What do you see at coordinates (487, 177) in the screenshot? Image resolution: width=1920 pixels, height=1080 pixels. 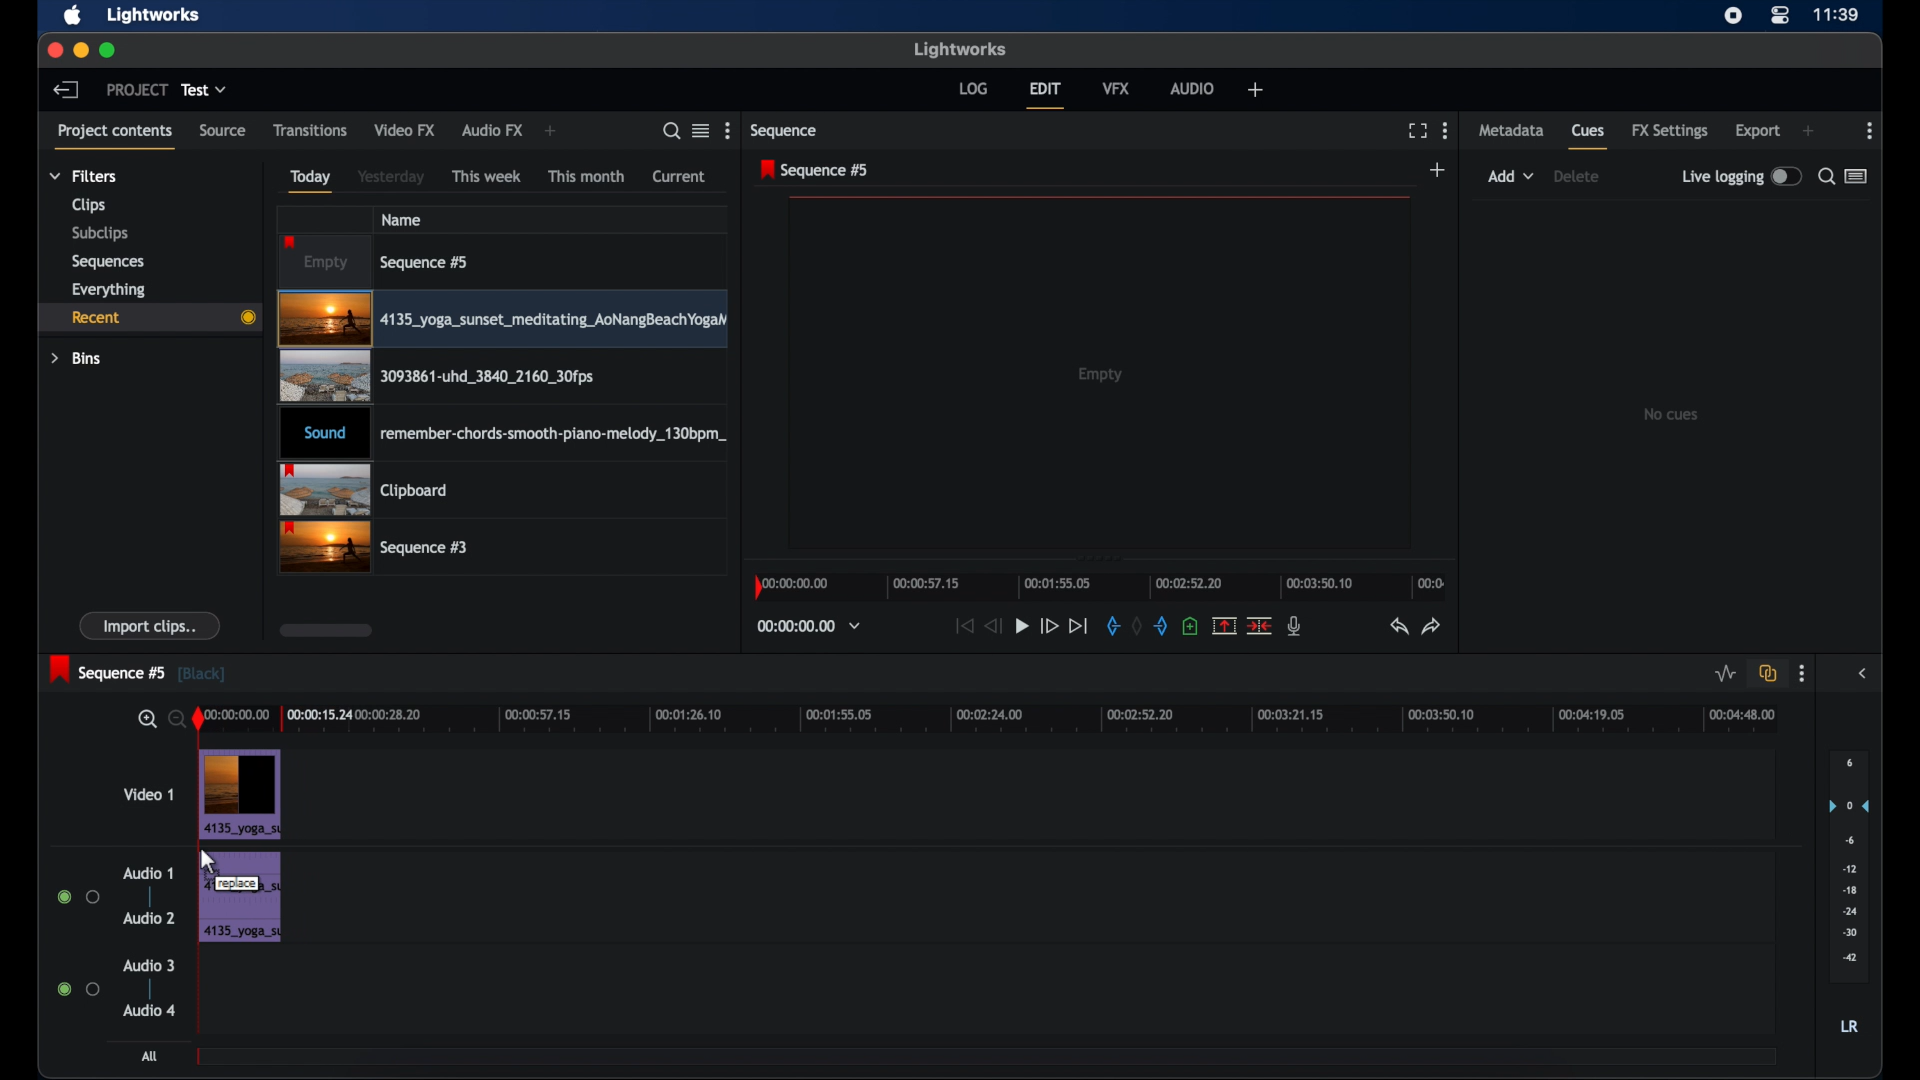 I see `this week` at bounding box center [487, 177].